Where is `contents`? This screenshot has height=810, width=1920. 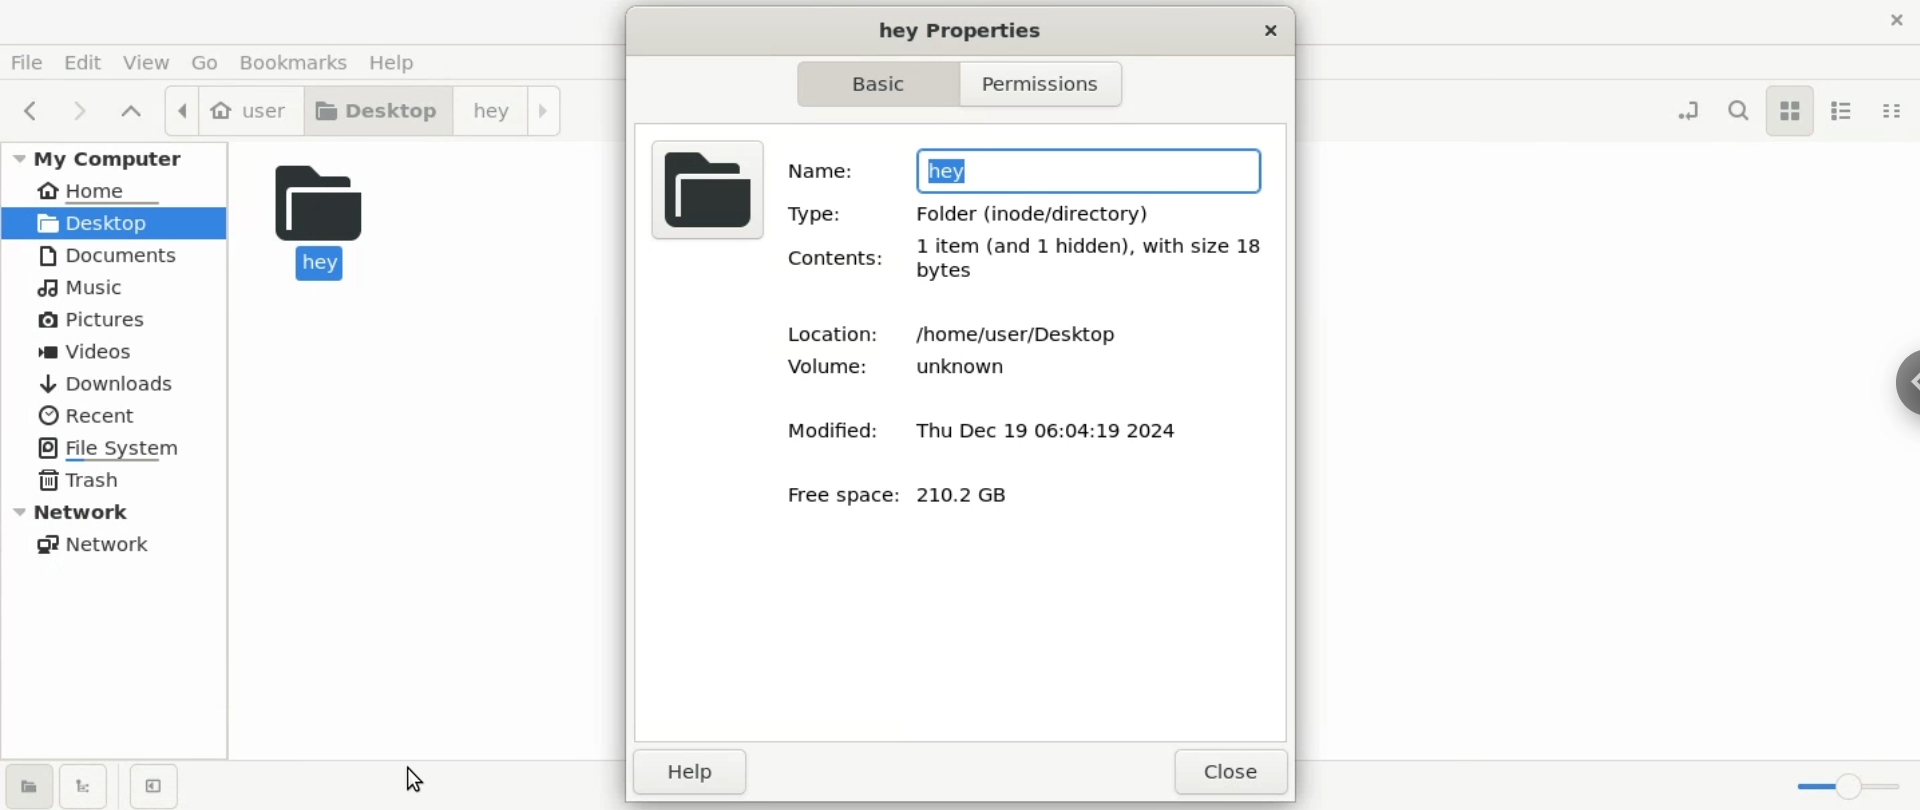 contents is located at coordinates (829, 260).